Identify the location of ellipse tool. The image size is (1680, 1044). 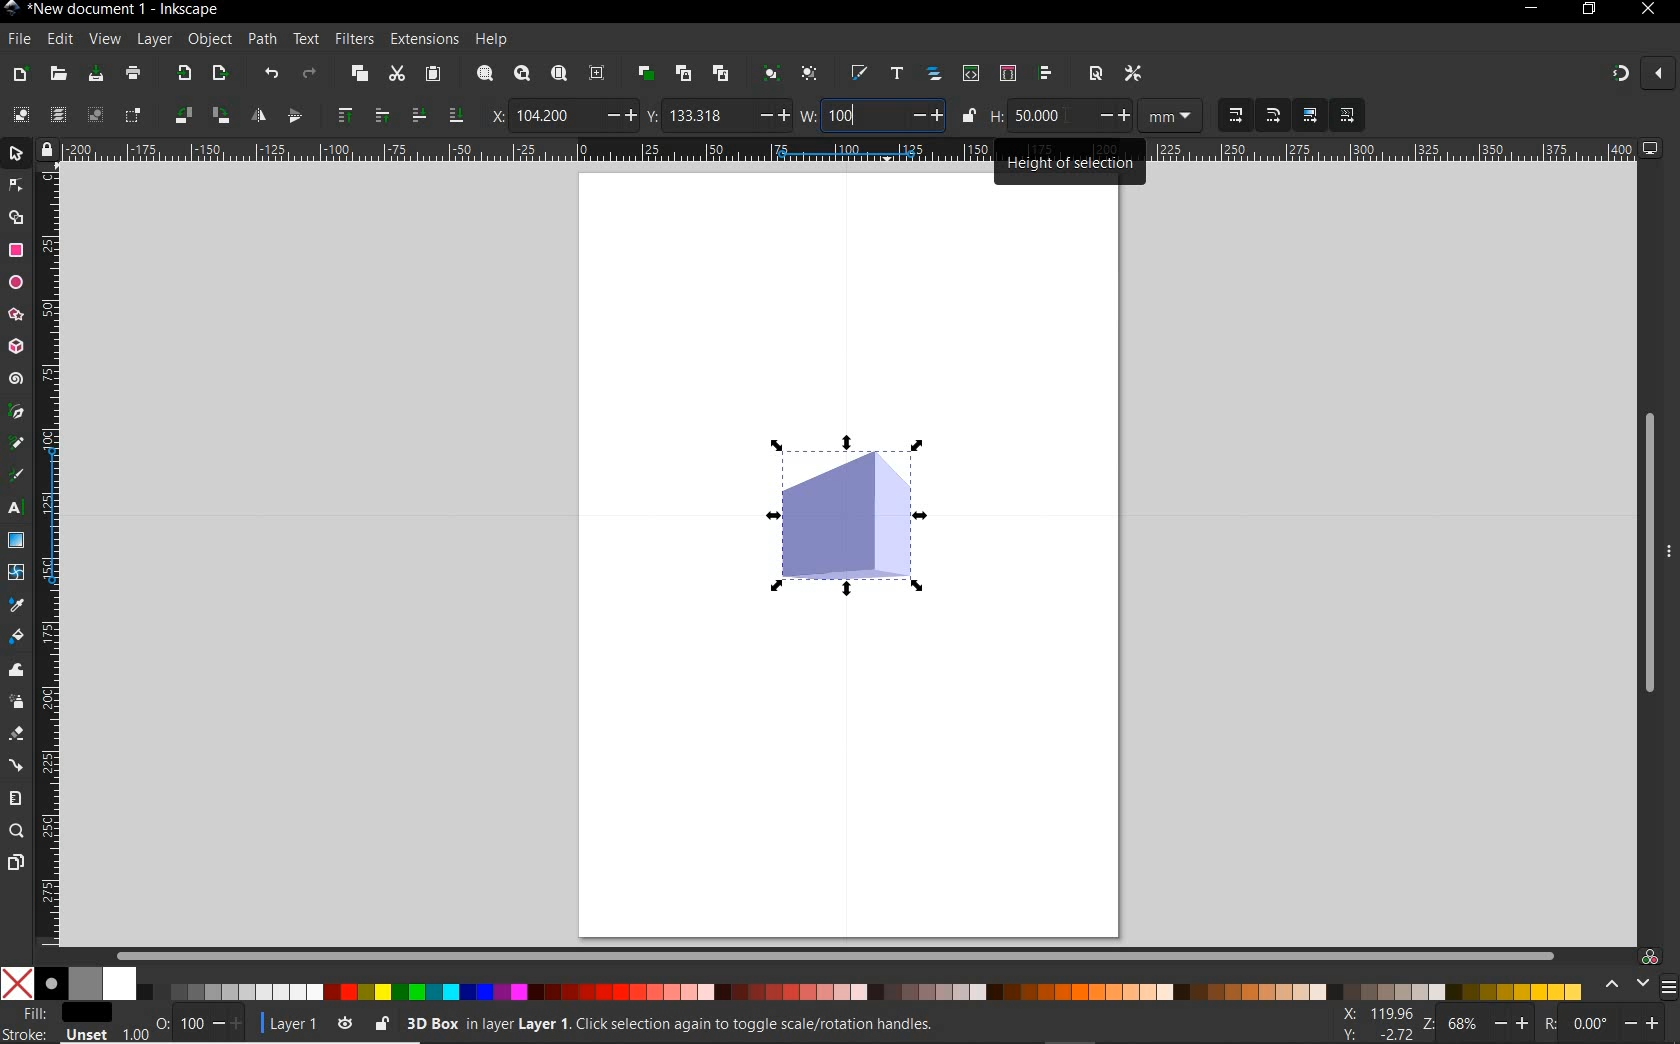
(15, 283).